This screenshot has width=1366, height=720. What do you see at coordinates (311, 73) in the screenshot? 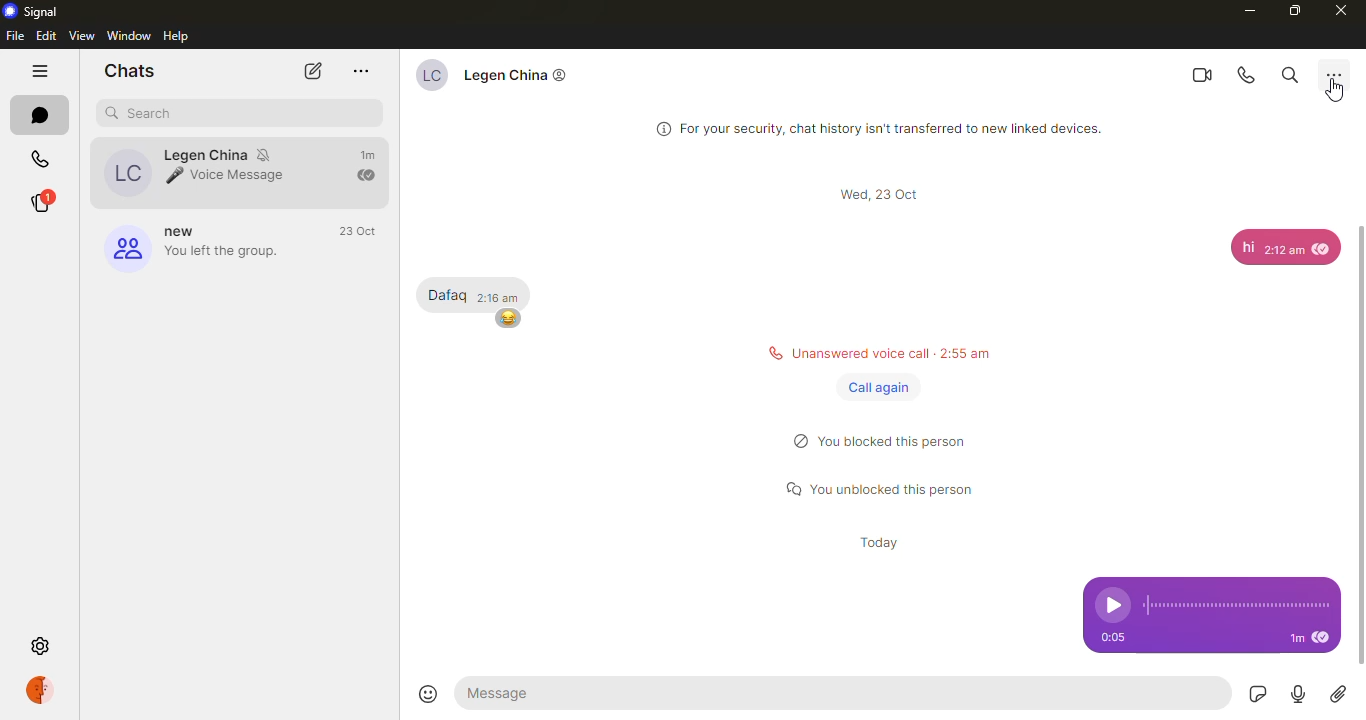
I see `new chat` at bounding box center [311, 73].